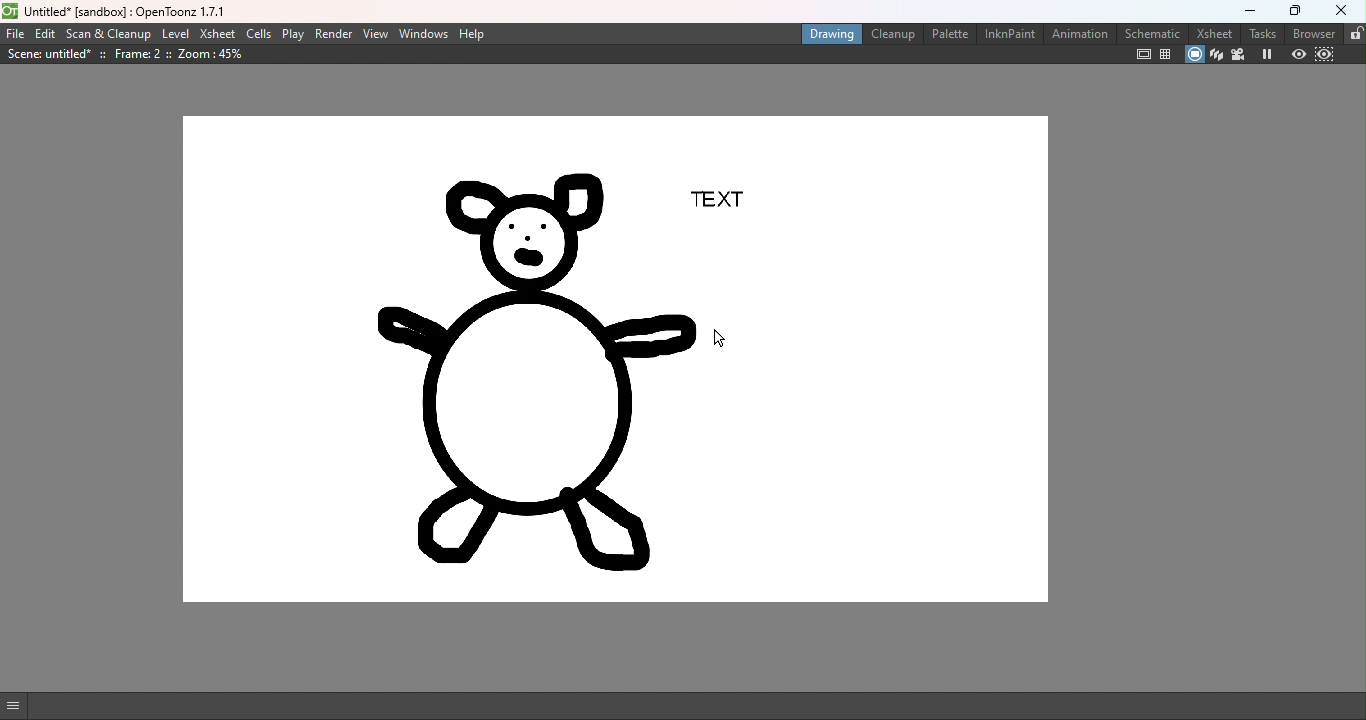 The image size is (1366, 720). Describe the element at coordinates (47, 32) in the screenshot. I see `Edit` at that location.